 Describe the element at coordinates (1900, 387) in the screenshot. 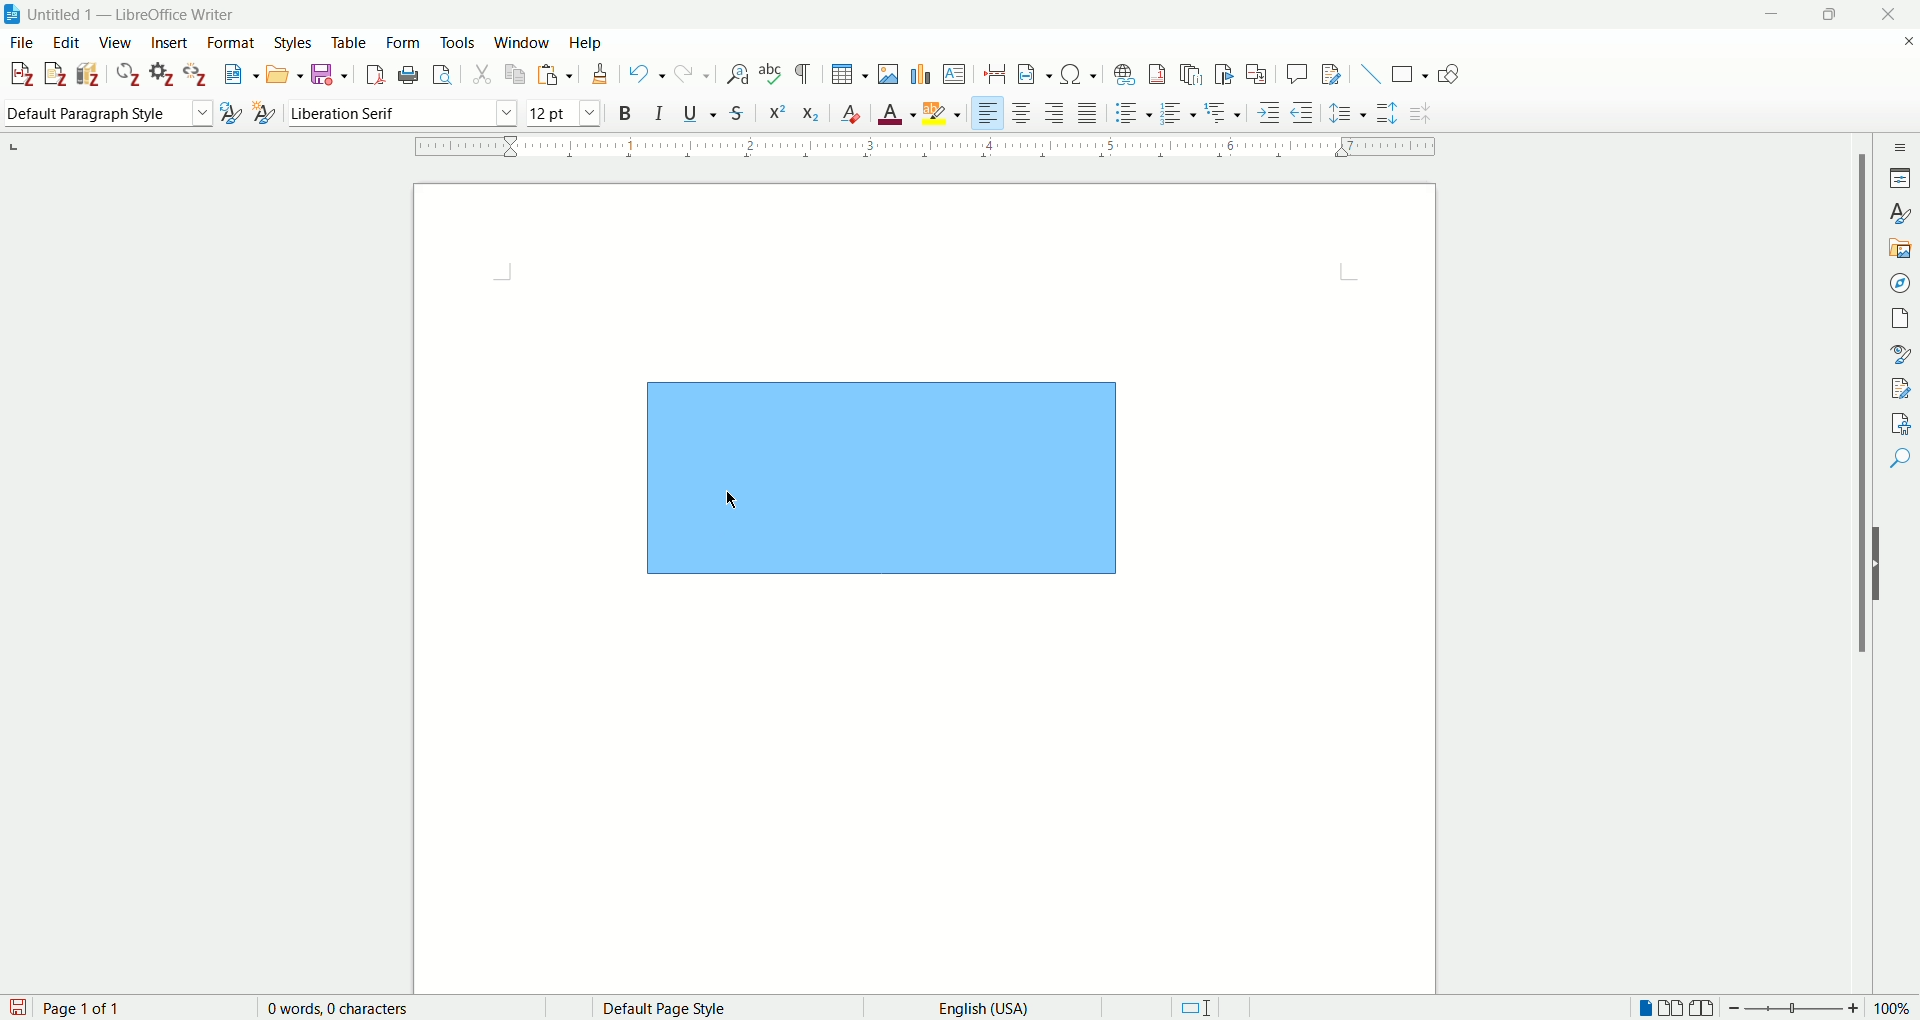

I see `manage changes` at that location.